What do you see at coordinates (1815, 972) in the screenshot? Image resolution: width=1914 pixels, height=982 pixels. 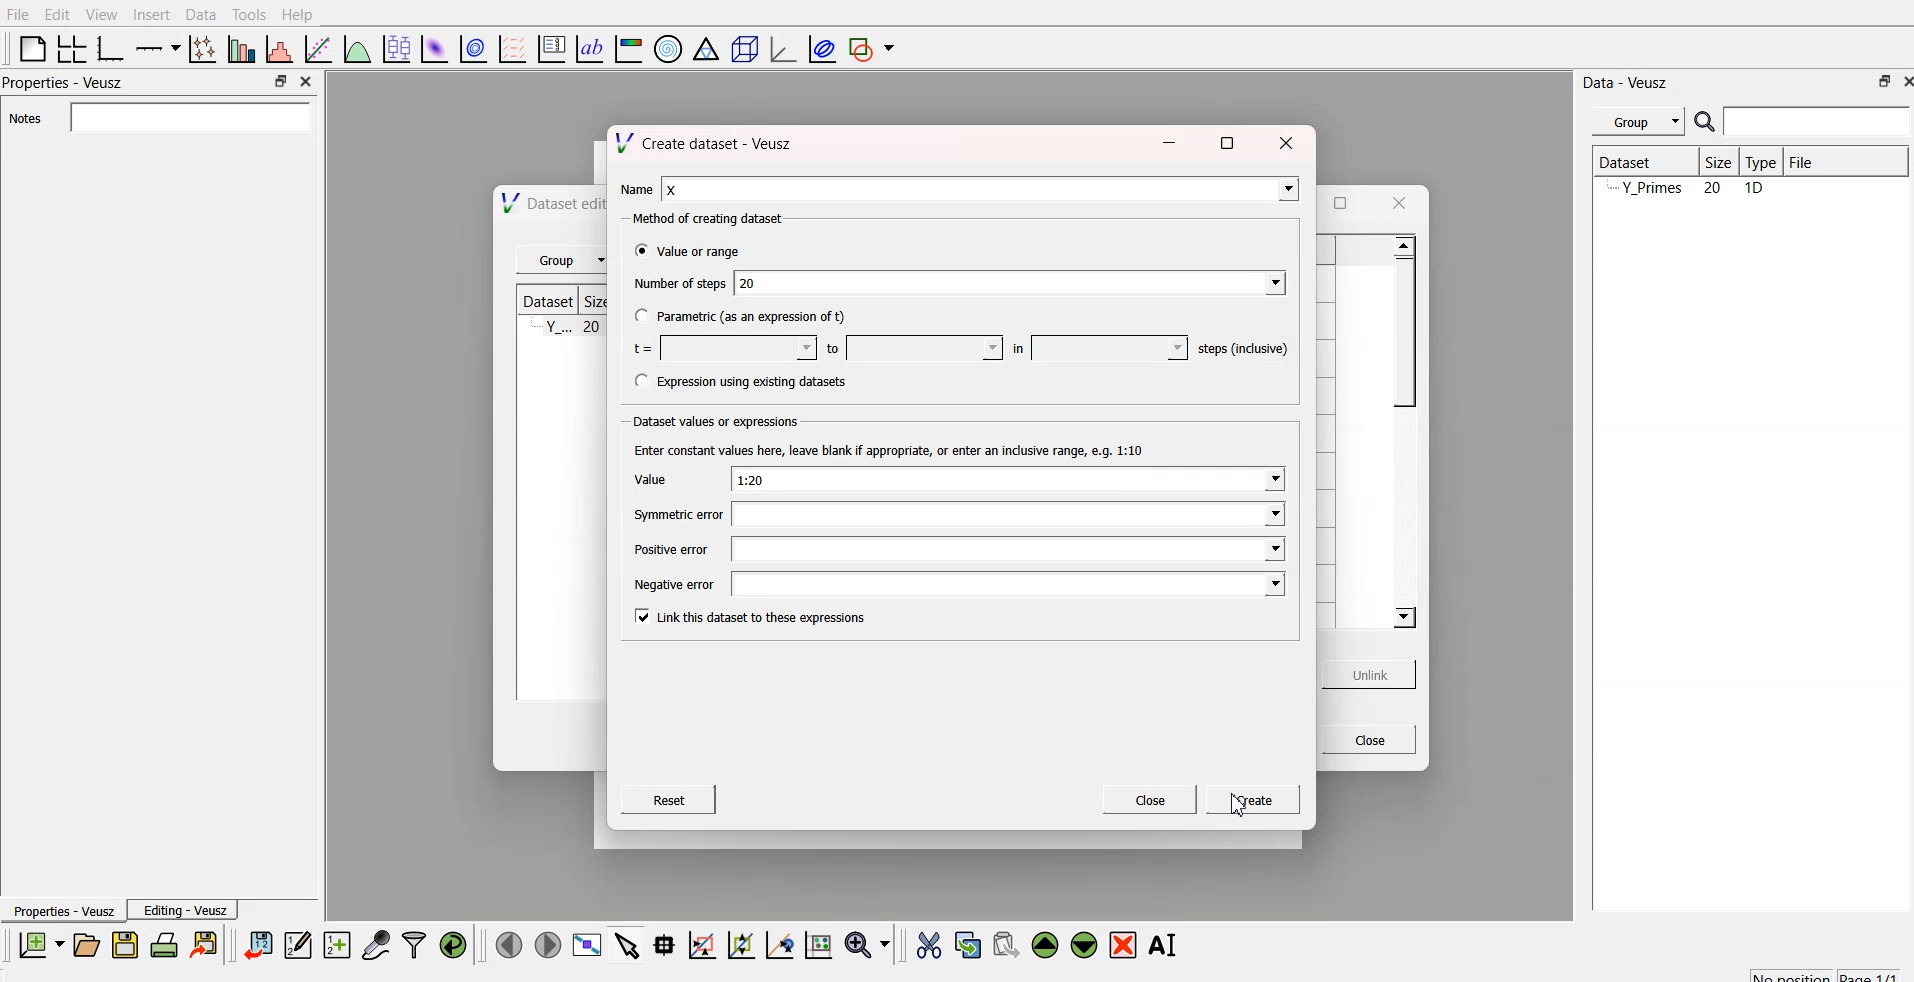 I see `no position page 1/1` at bounding box center [1815, 972].